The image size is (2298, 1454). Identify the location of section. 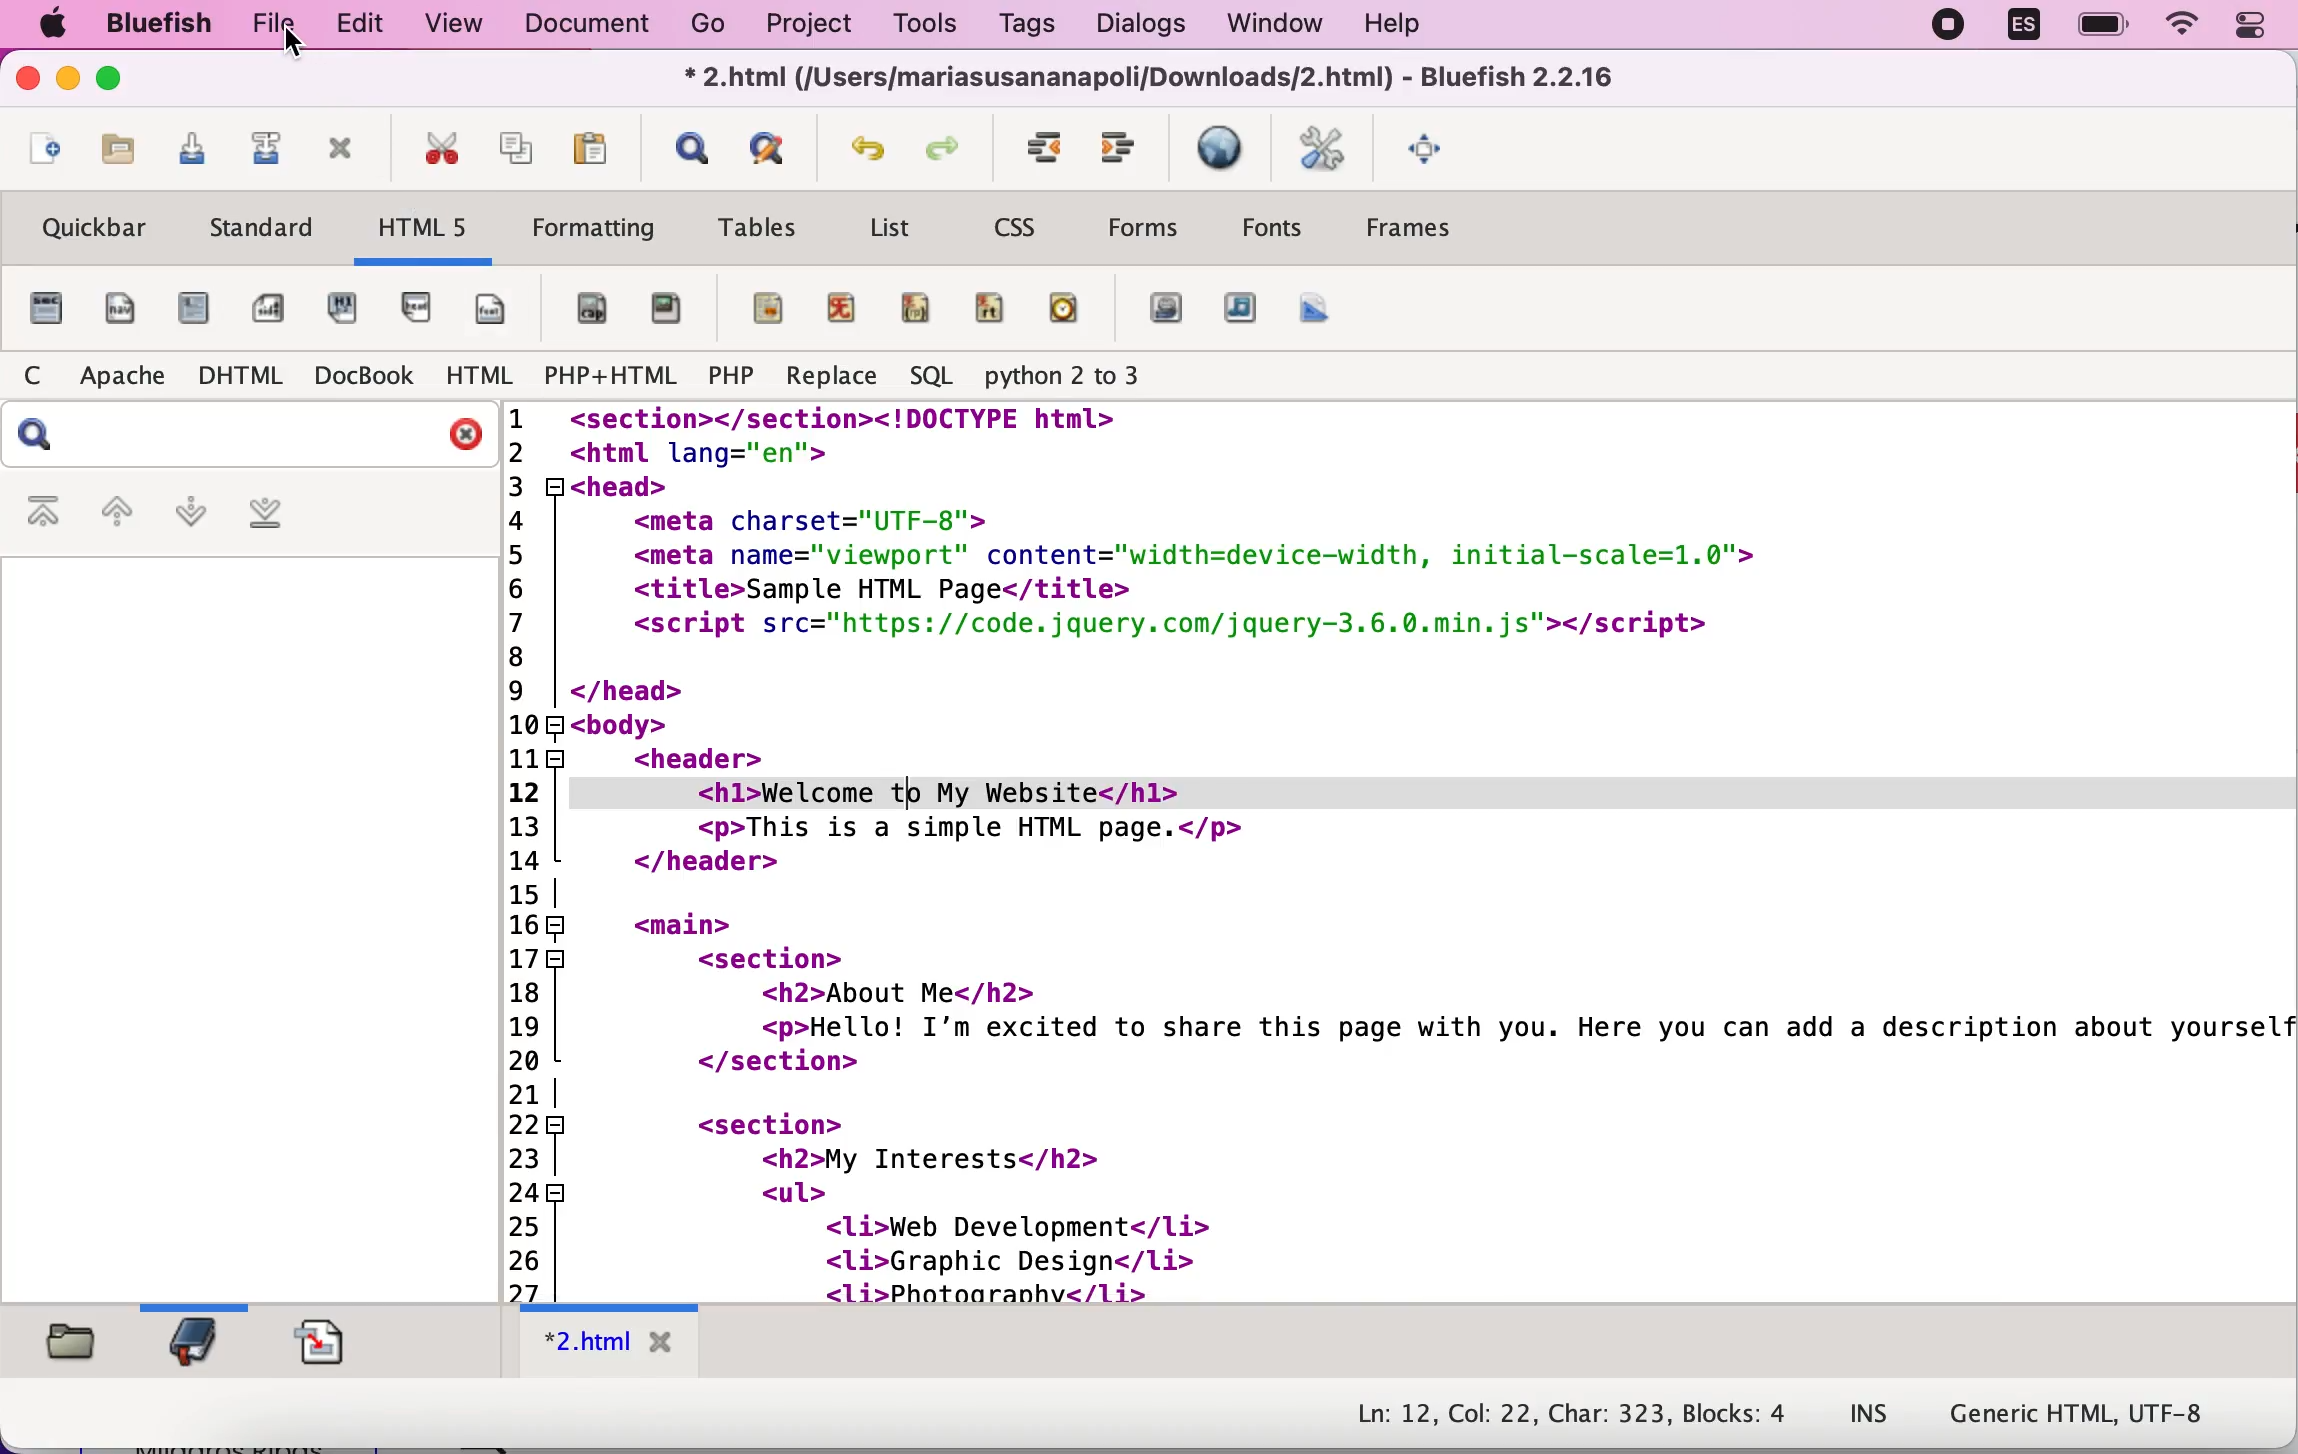
(43, 309).